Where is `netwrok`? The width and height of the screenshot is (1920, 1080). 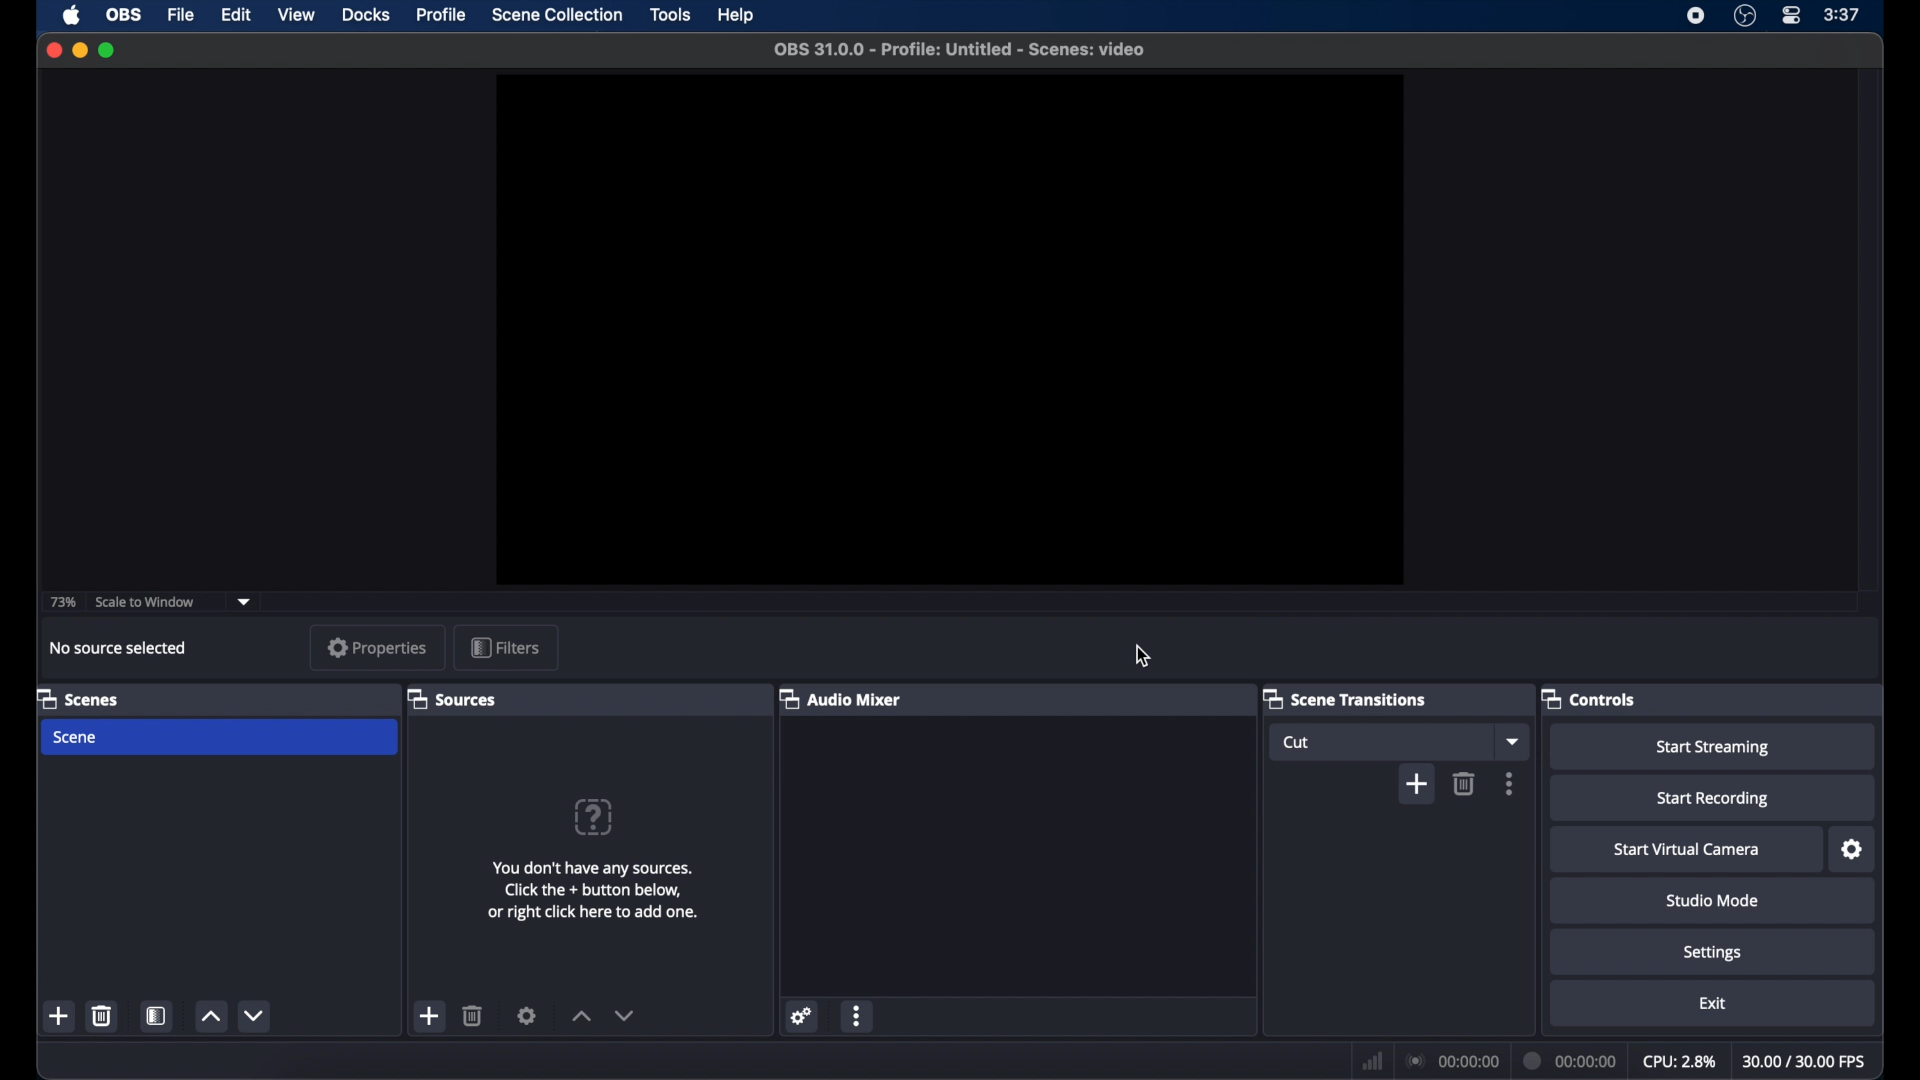
netwrok is located at coordinates (1370, 1059).